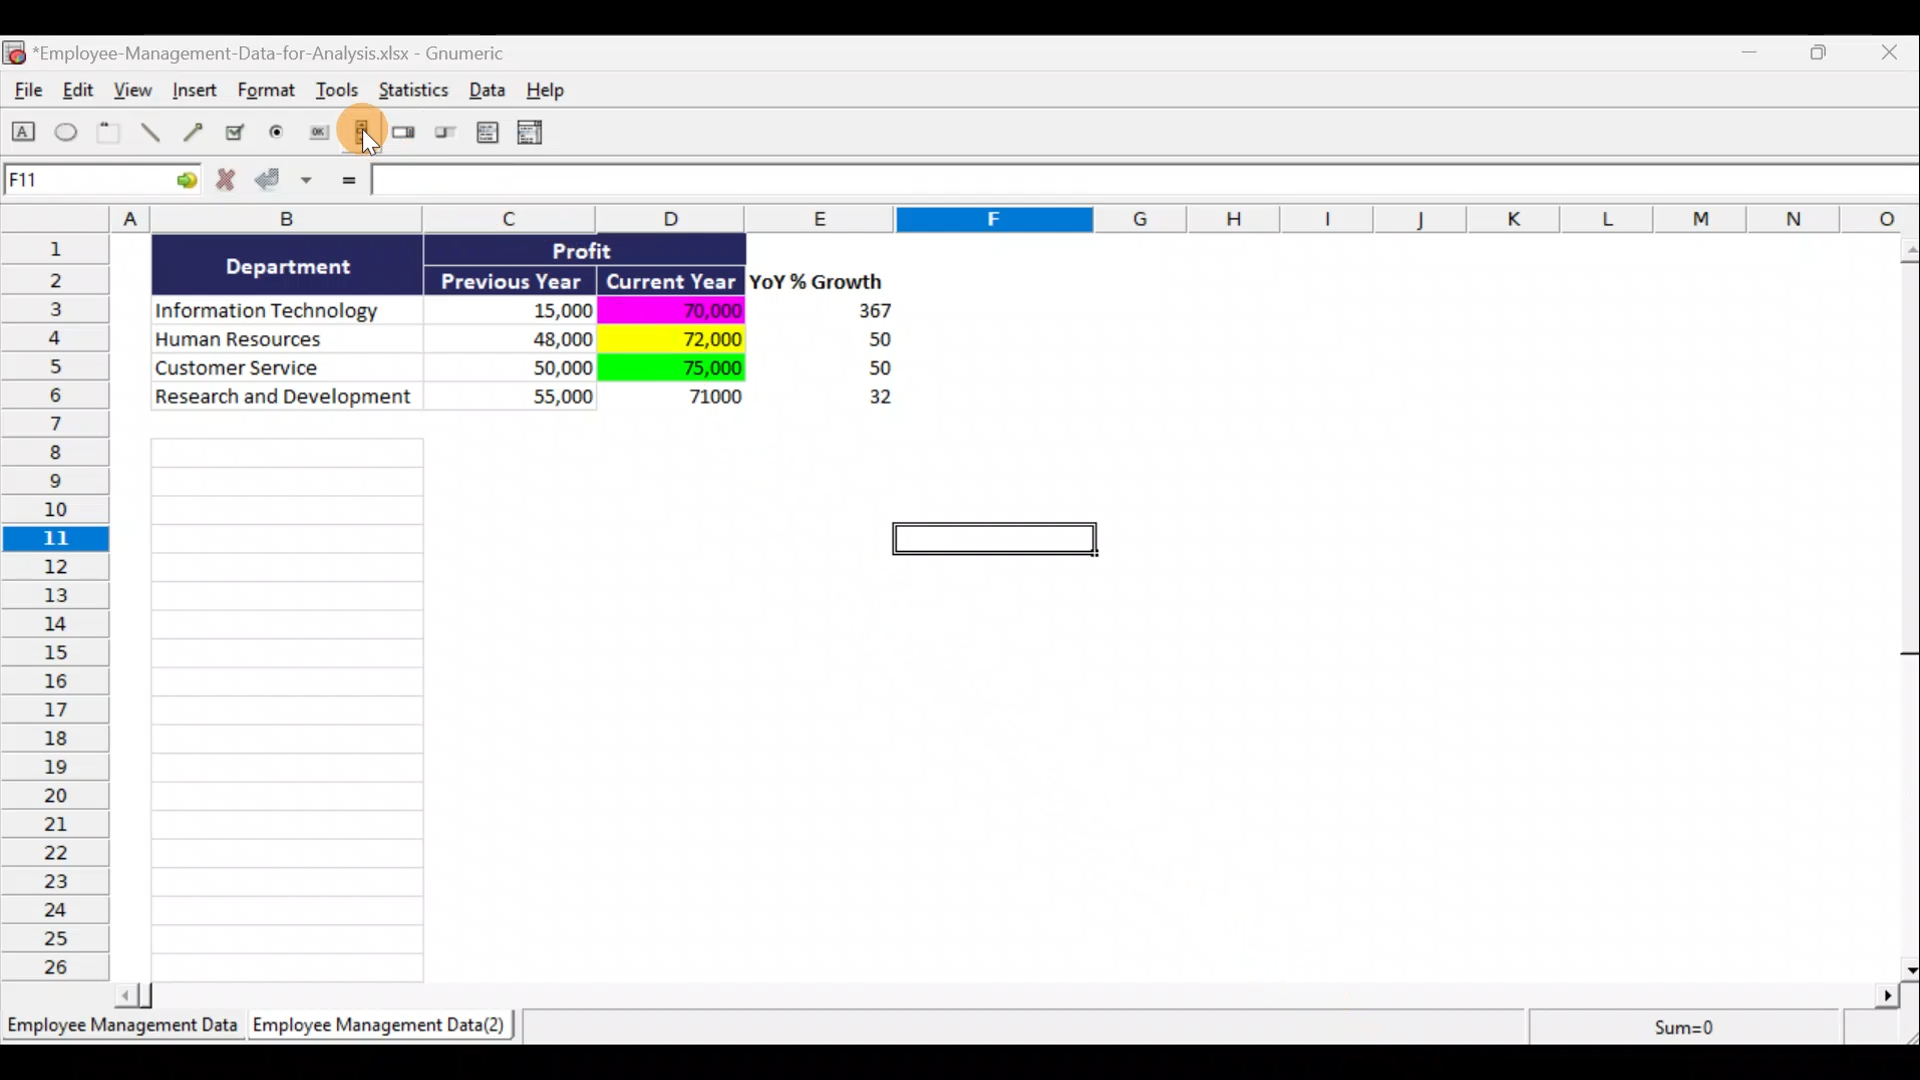 Image resolution: width=1920 pixels, height=1080 pixels. I want to click on Create a radio button, so click(278, 135).